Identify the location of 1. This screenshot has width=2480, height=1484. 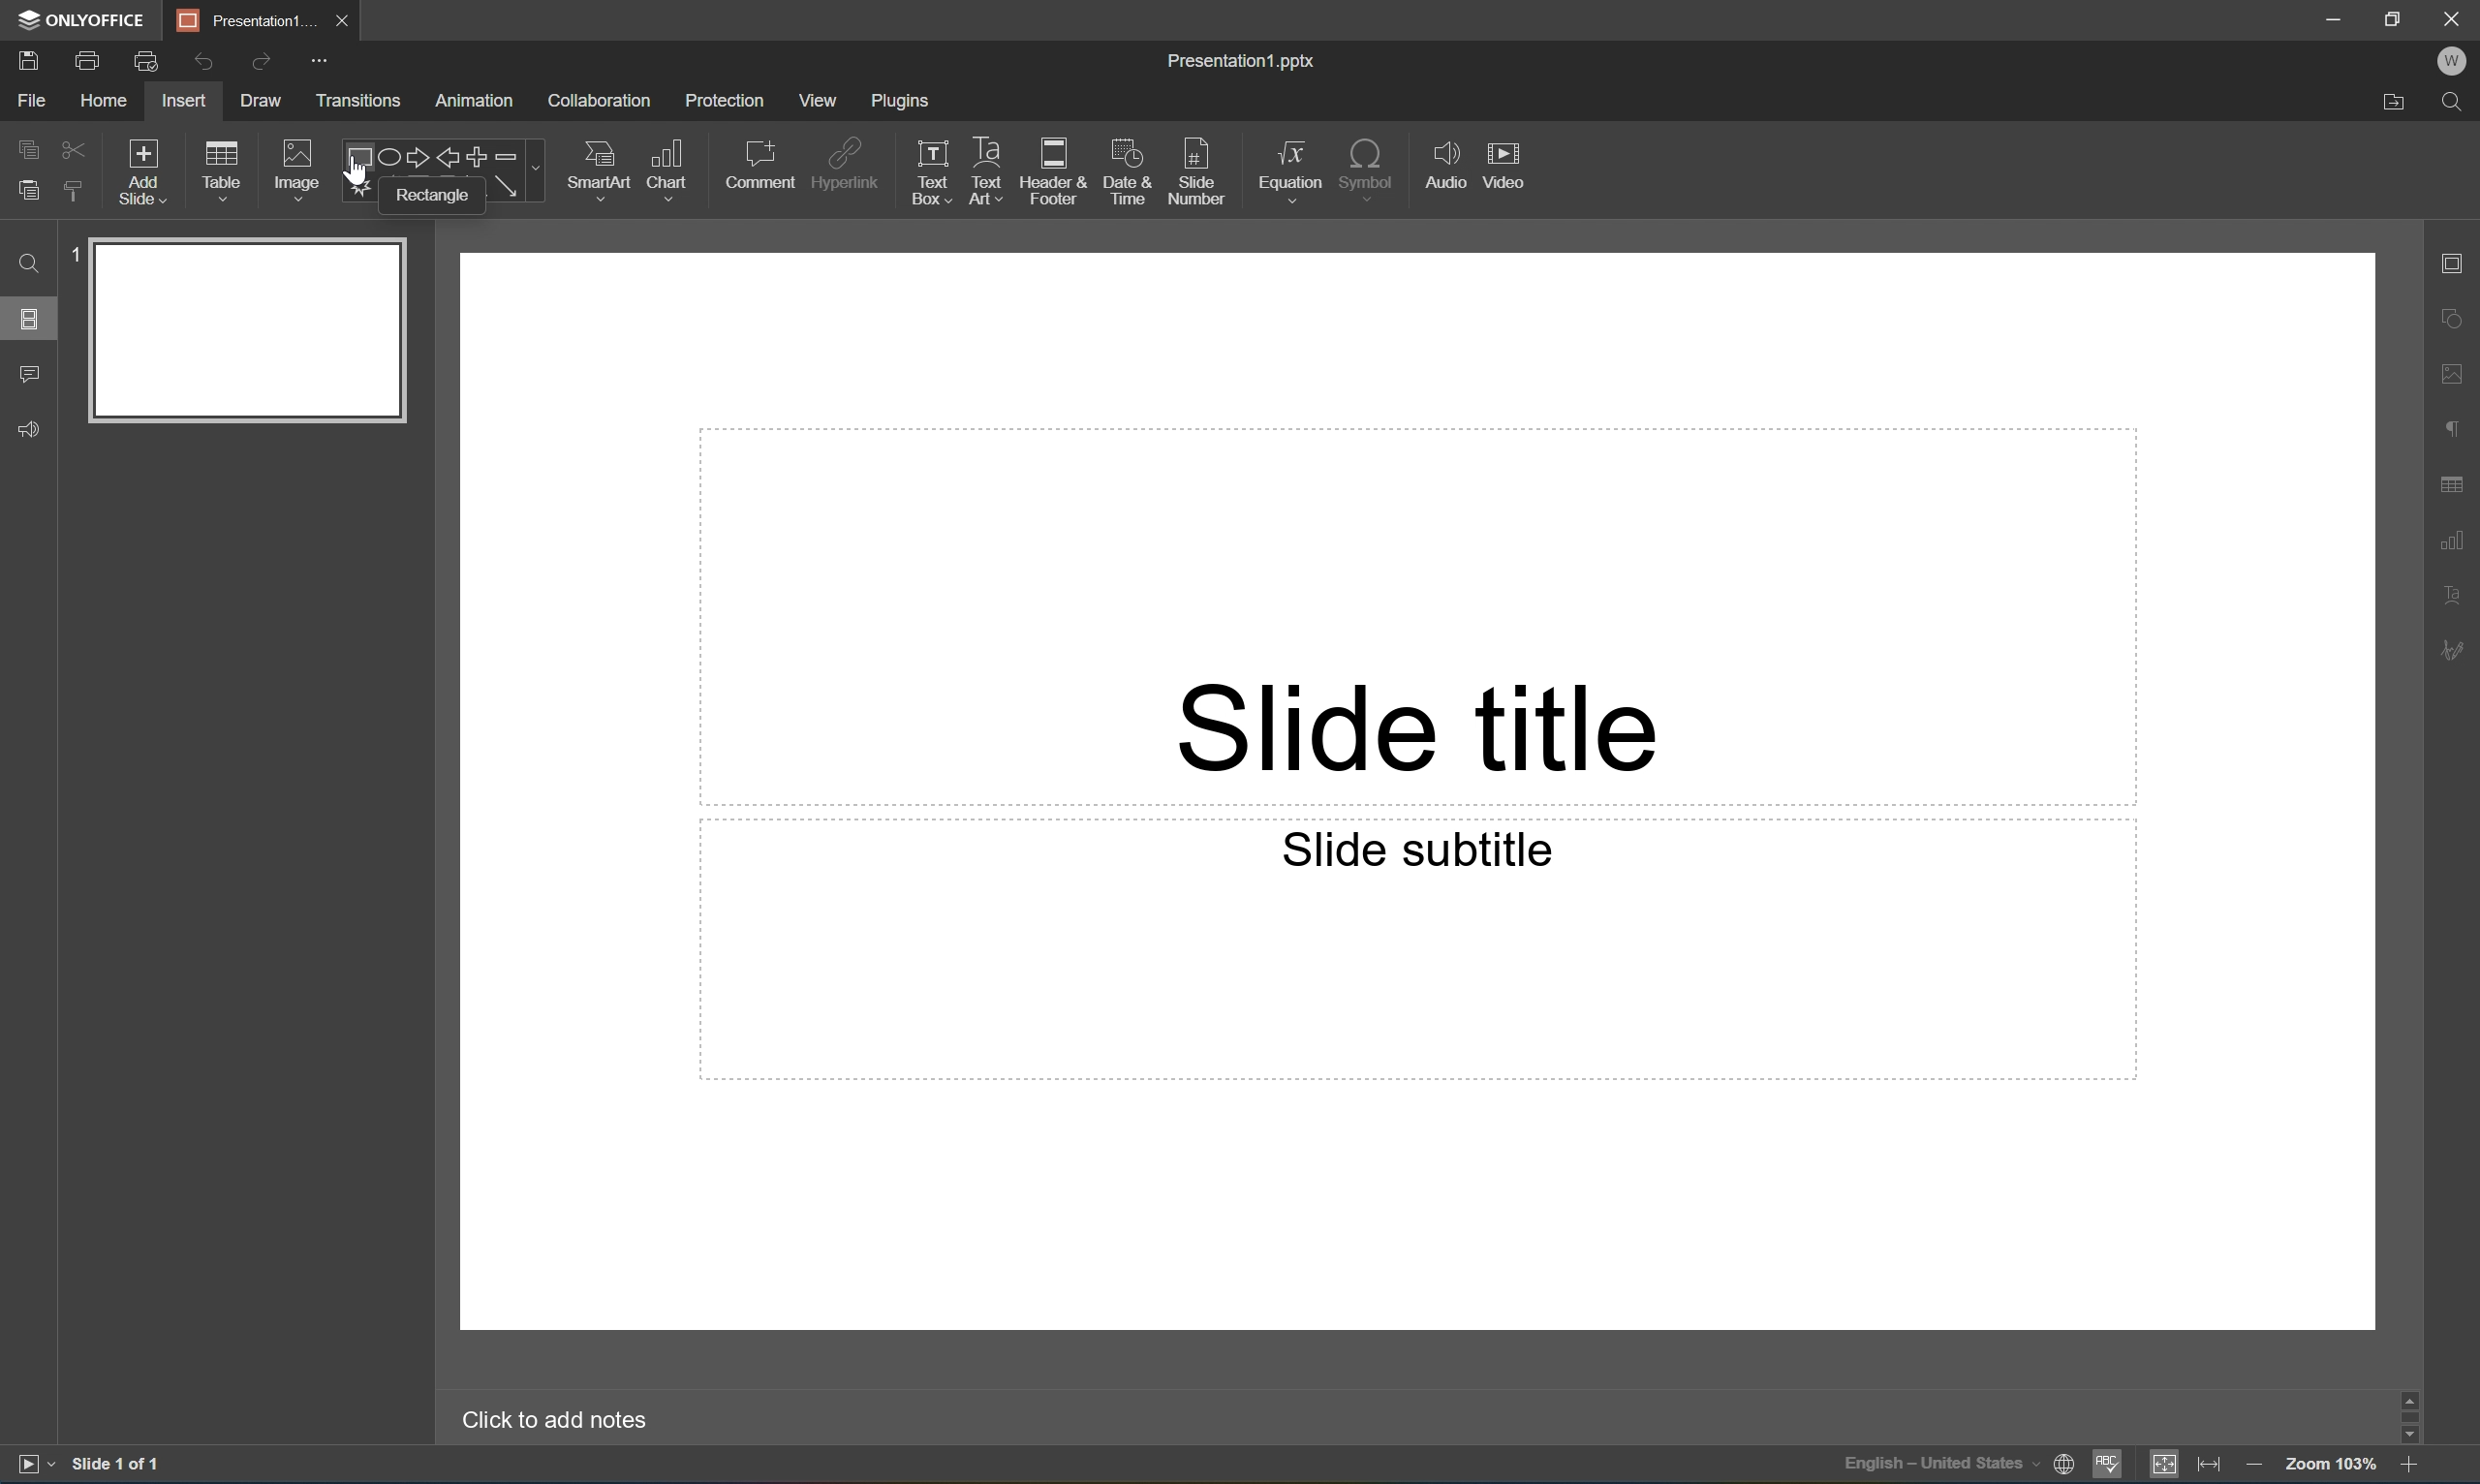
(76, 254).